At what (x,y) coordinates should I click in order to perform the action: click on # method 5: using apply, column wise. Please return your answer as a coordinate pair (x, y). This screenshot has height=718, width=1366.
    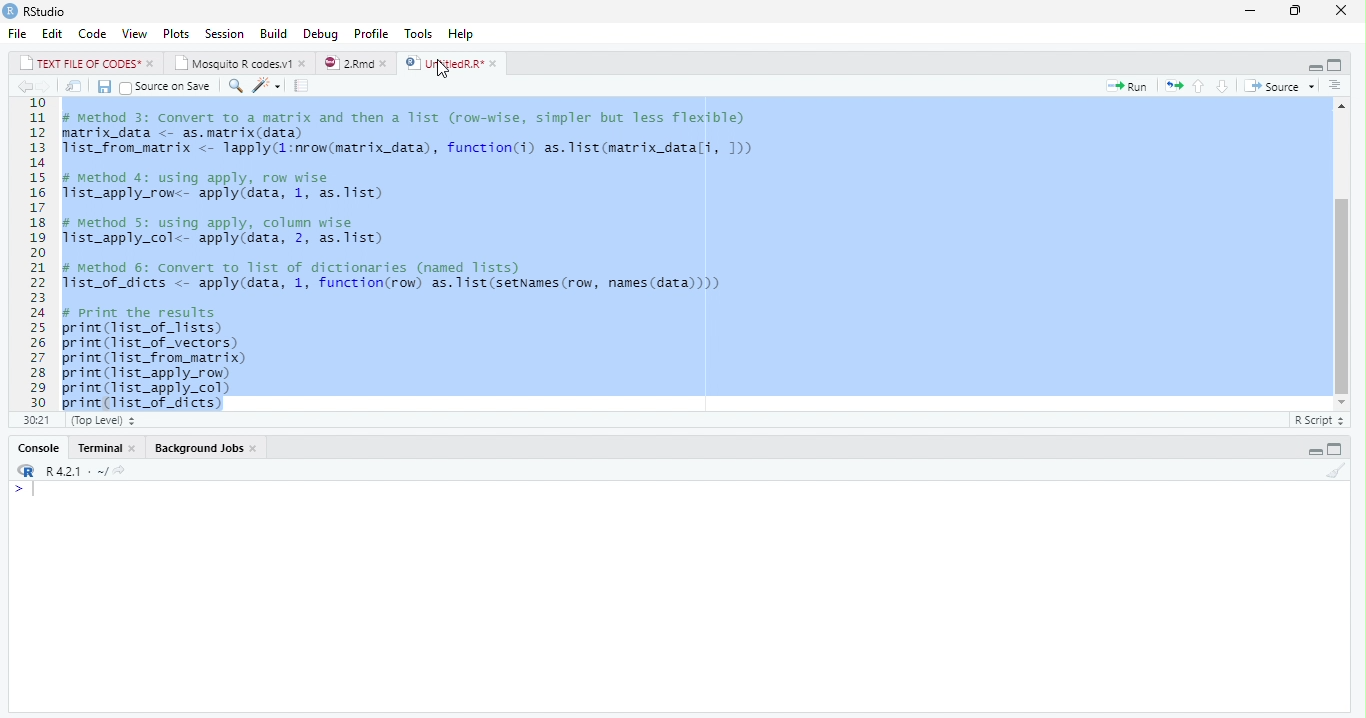
    Looking at the image, I should click on (232, 223).